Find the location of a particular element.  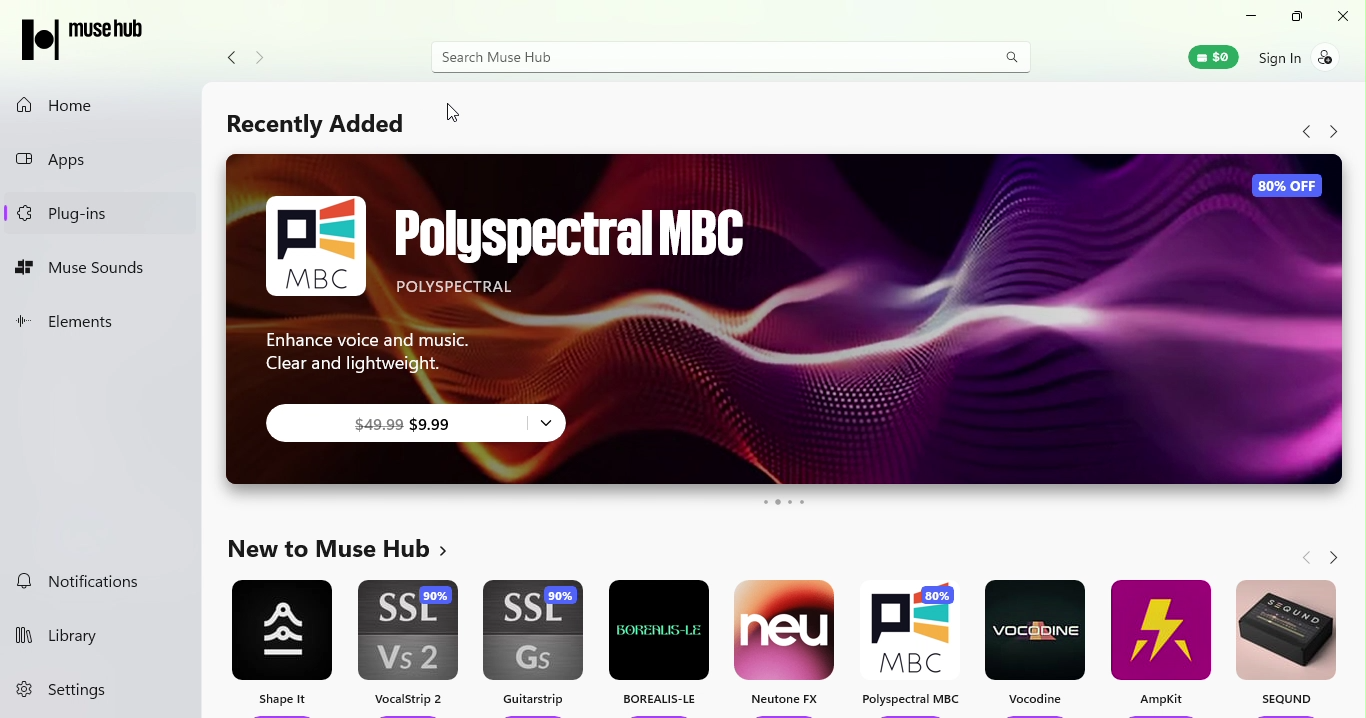

Muse wallet is located at coordinates (1214, 57).